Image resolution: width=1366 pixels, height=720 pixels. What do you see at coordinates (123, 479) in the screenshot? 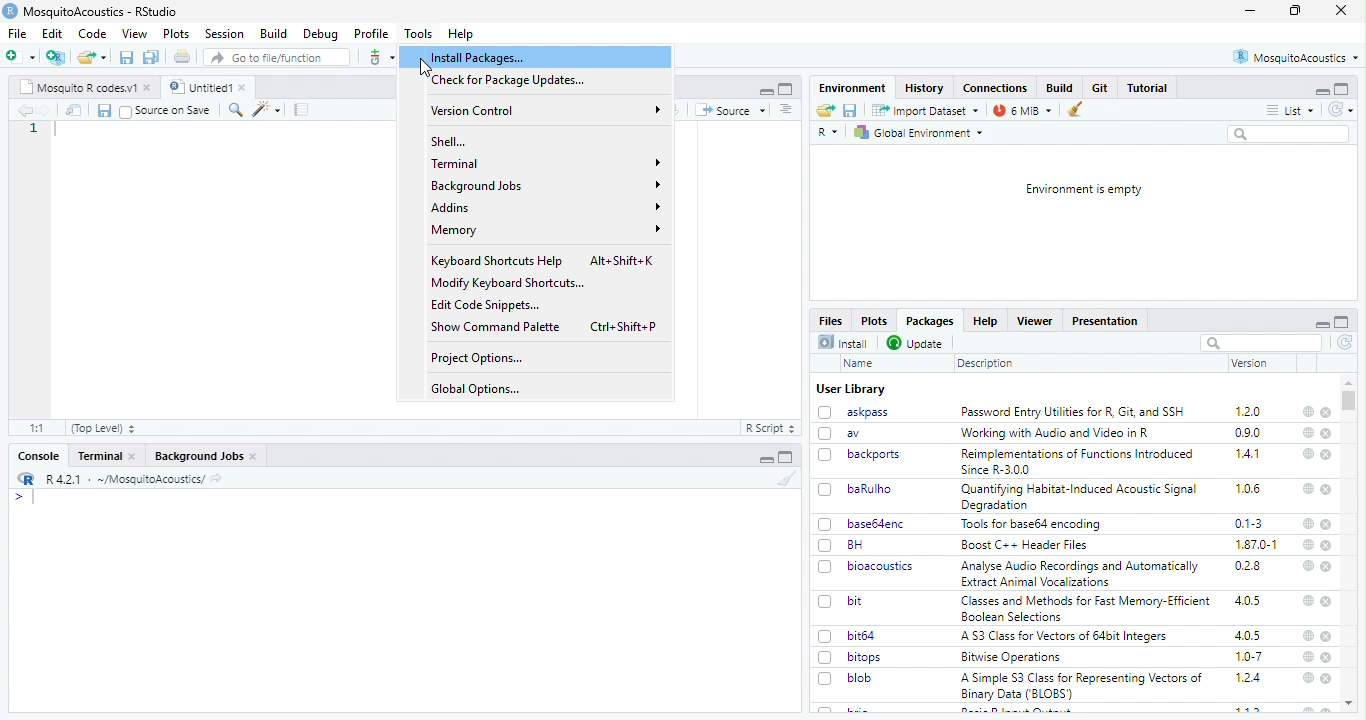
I see `R42.1 - ~/MosquitoAcoustics/` at bounding box center [123, 479].